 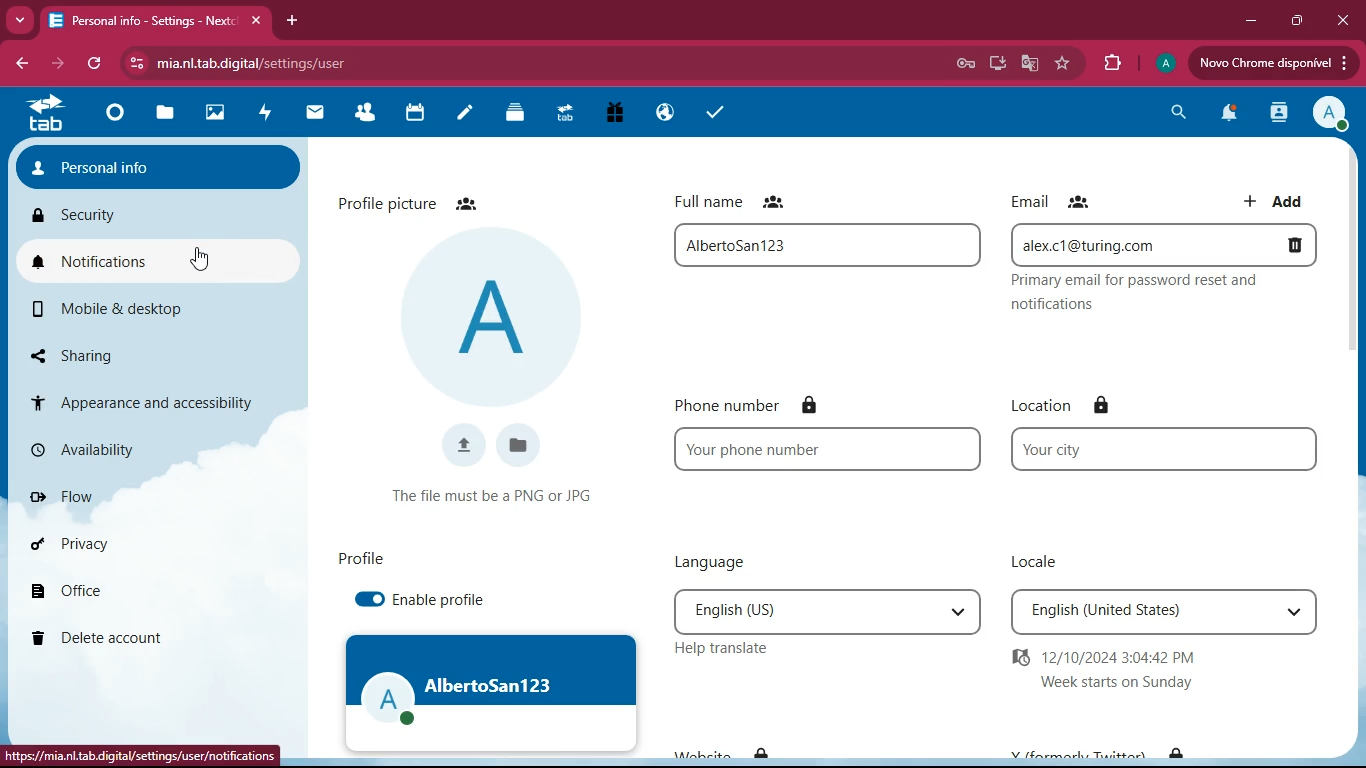 I want to click on activity, so click(x=1281, y=112).